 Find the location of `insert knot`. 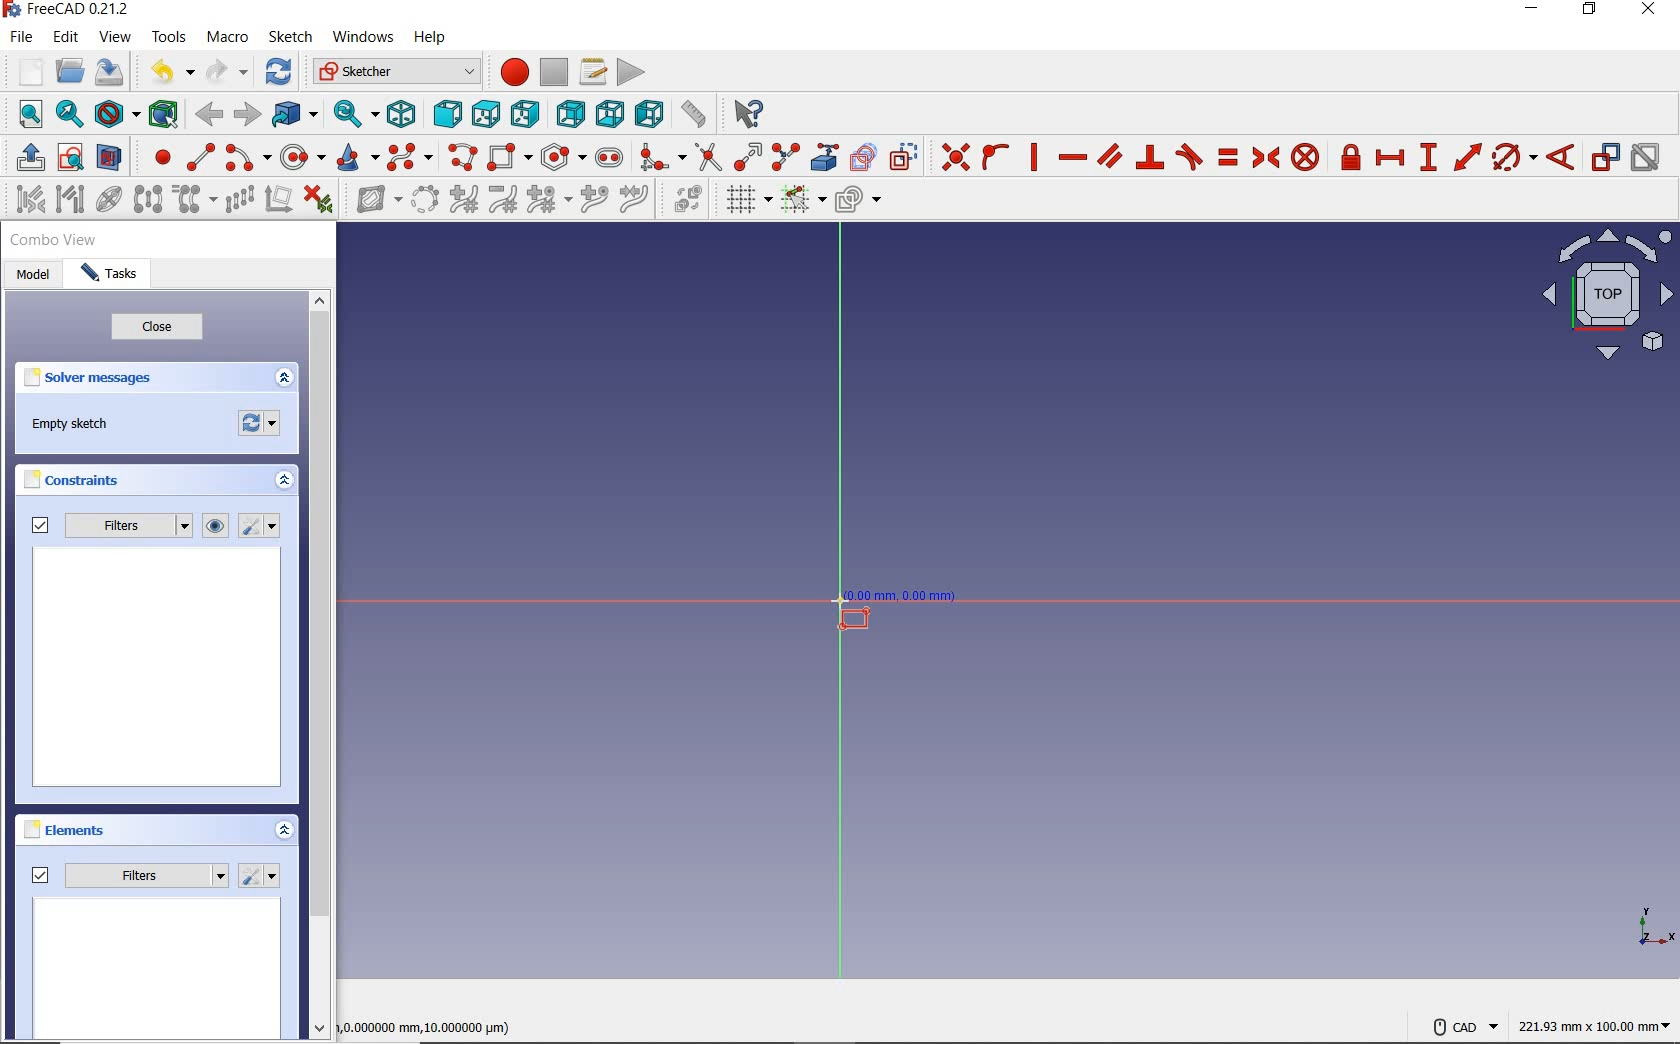

insert knot is located at coordinates (596, 202).